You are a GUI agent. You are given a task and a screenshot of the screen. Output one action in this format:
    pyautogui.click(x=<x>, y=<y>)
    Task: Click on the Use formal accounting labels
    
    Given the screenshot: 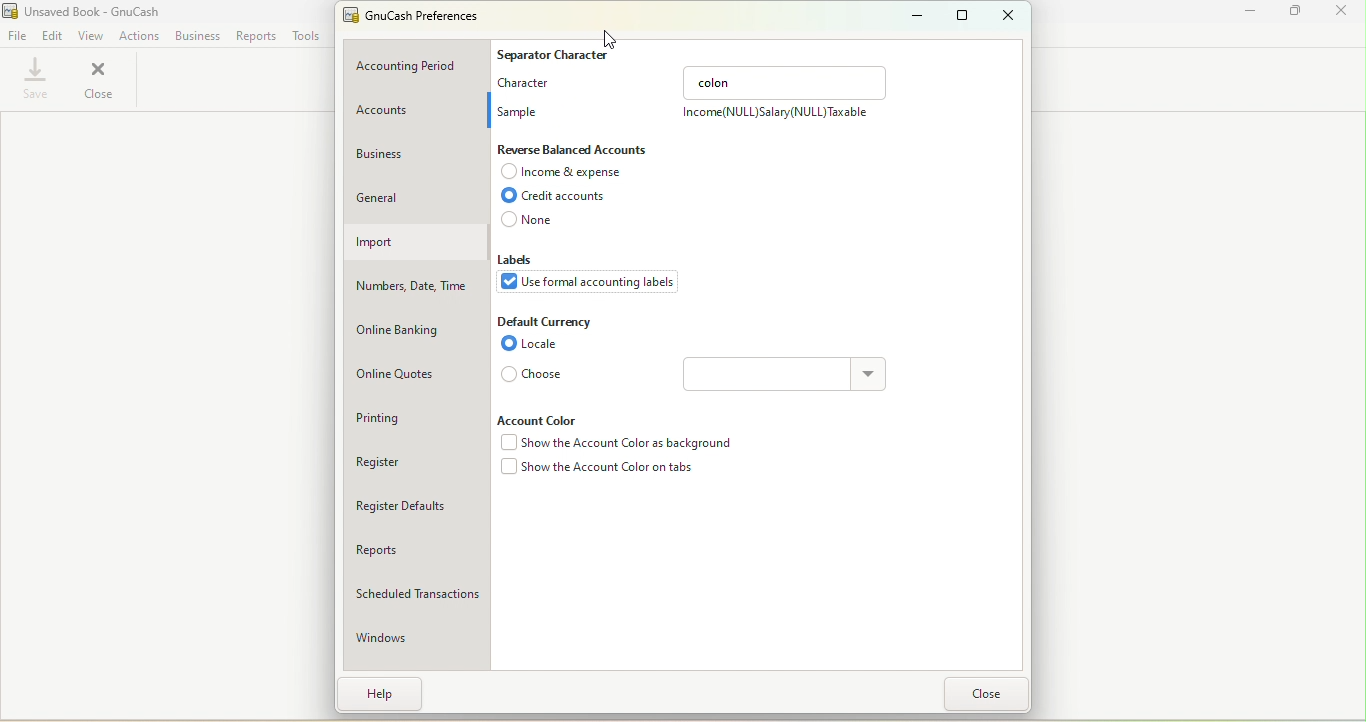 What is the action you would take?
    pyautogui.click(x=592, y=284)
    